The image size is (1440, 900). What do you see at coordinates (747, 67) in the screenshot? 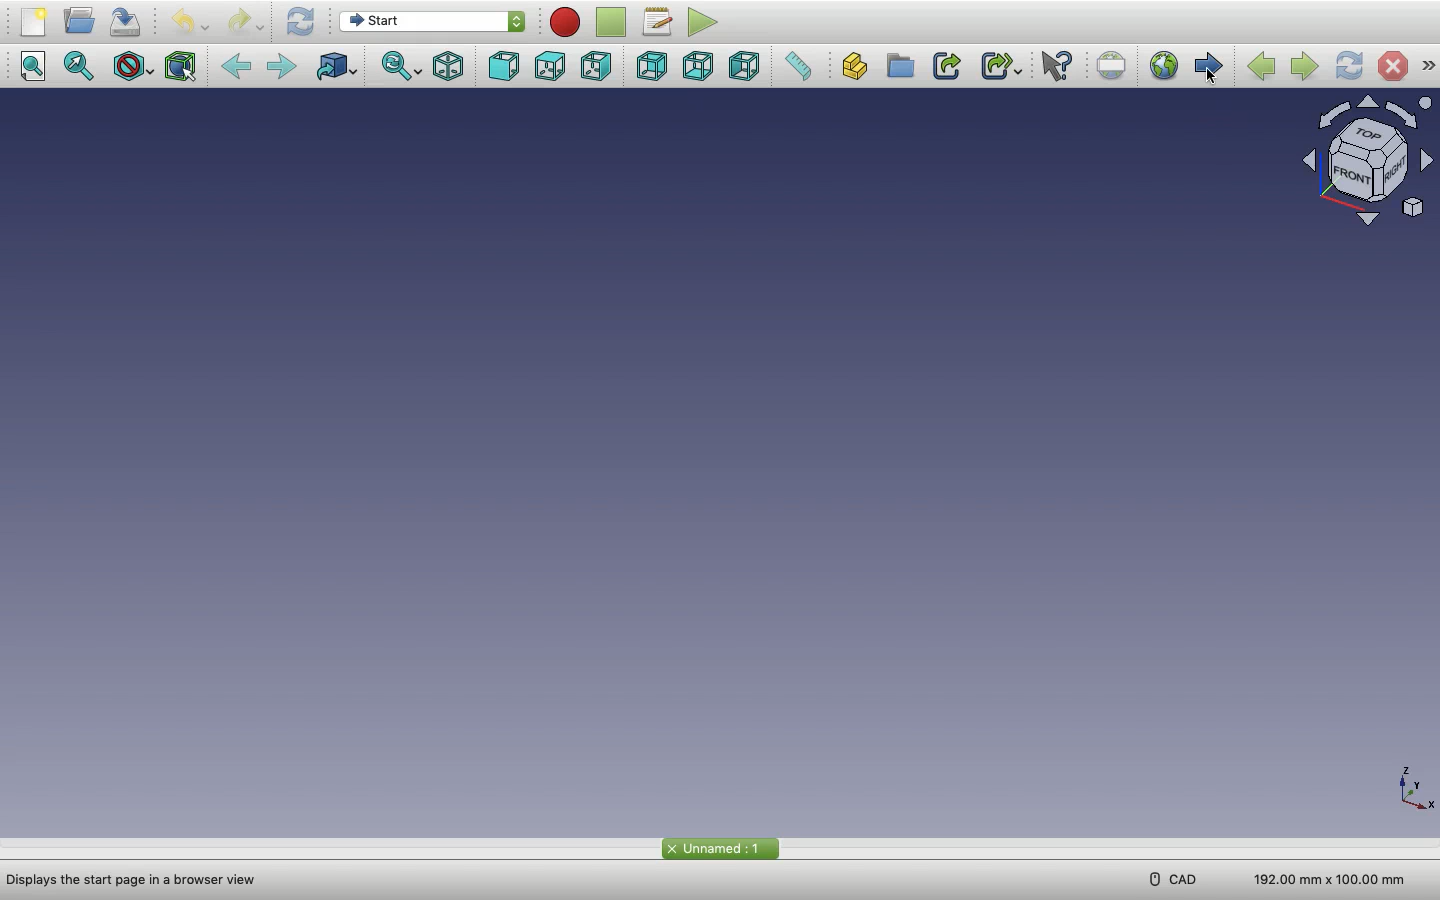
I see `Left` at bounding box center [747, 67].